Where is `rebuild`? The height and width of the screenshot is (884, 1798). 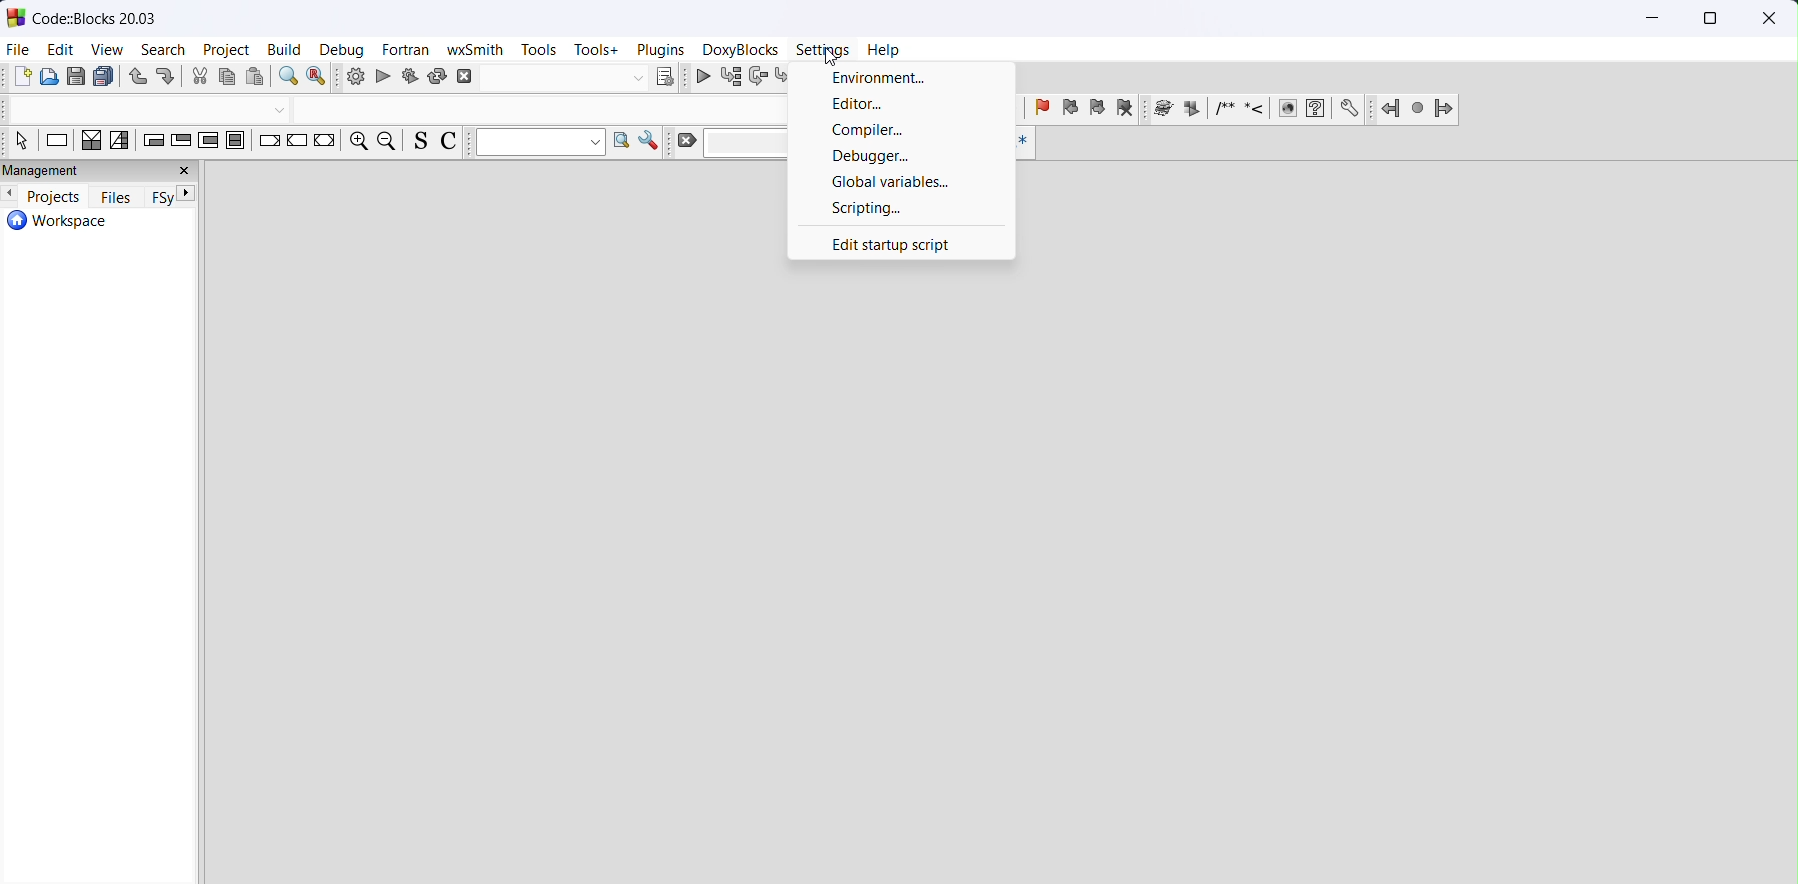
rebuild is located at coordinates (439, 77).